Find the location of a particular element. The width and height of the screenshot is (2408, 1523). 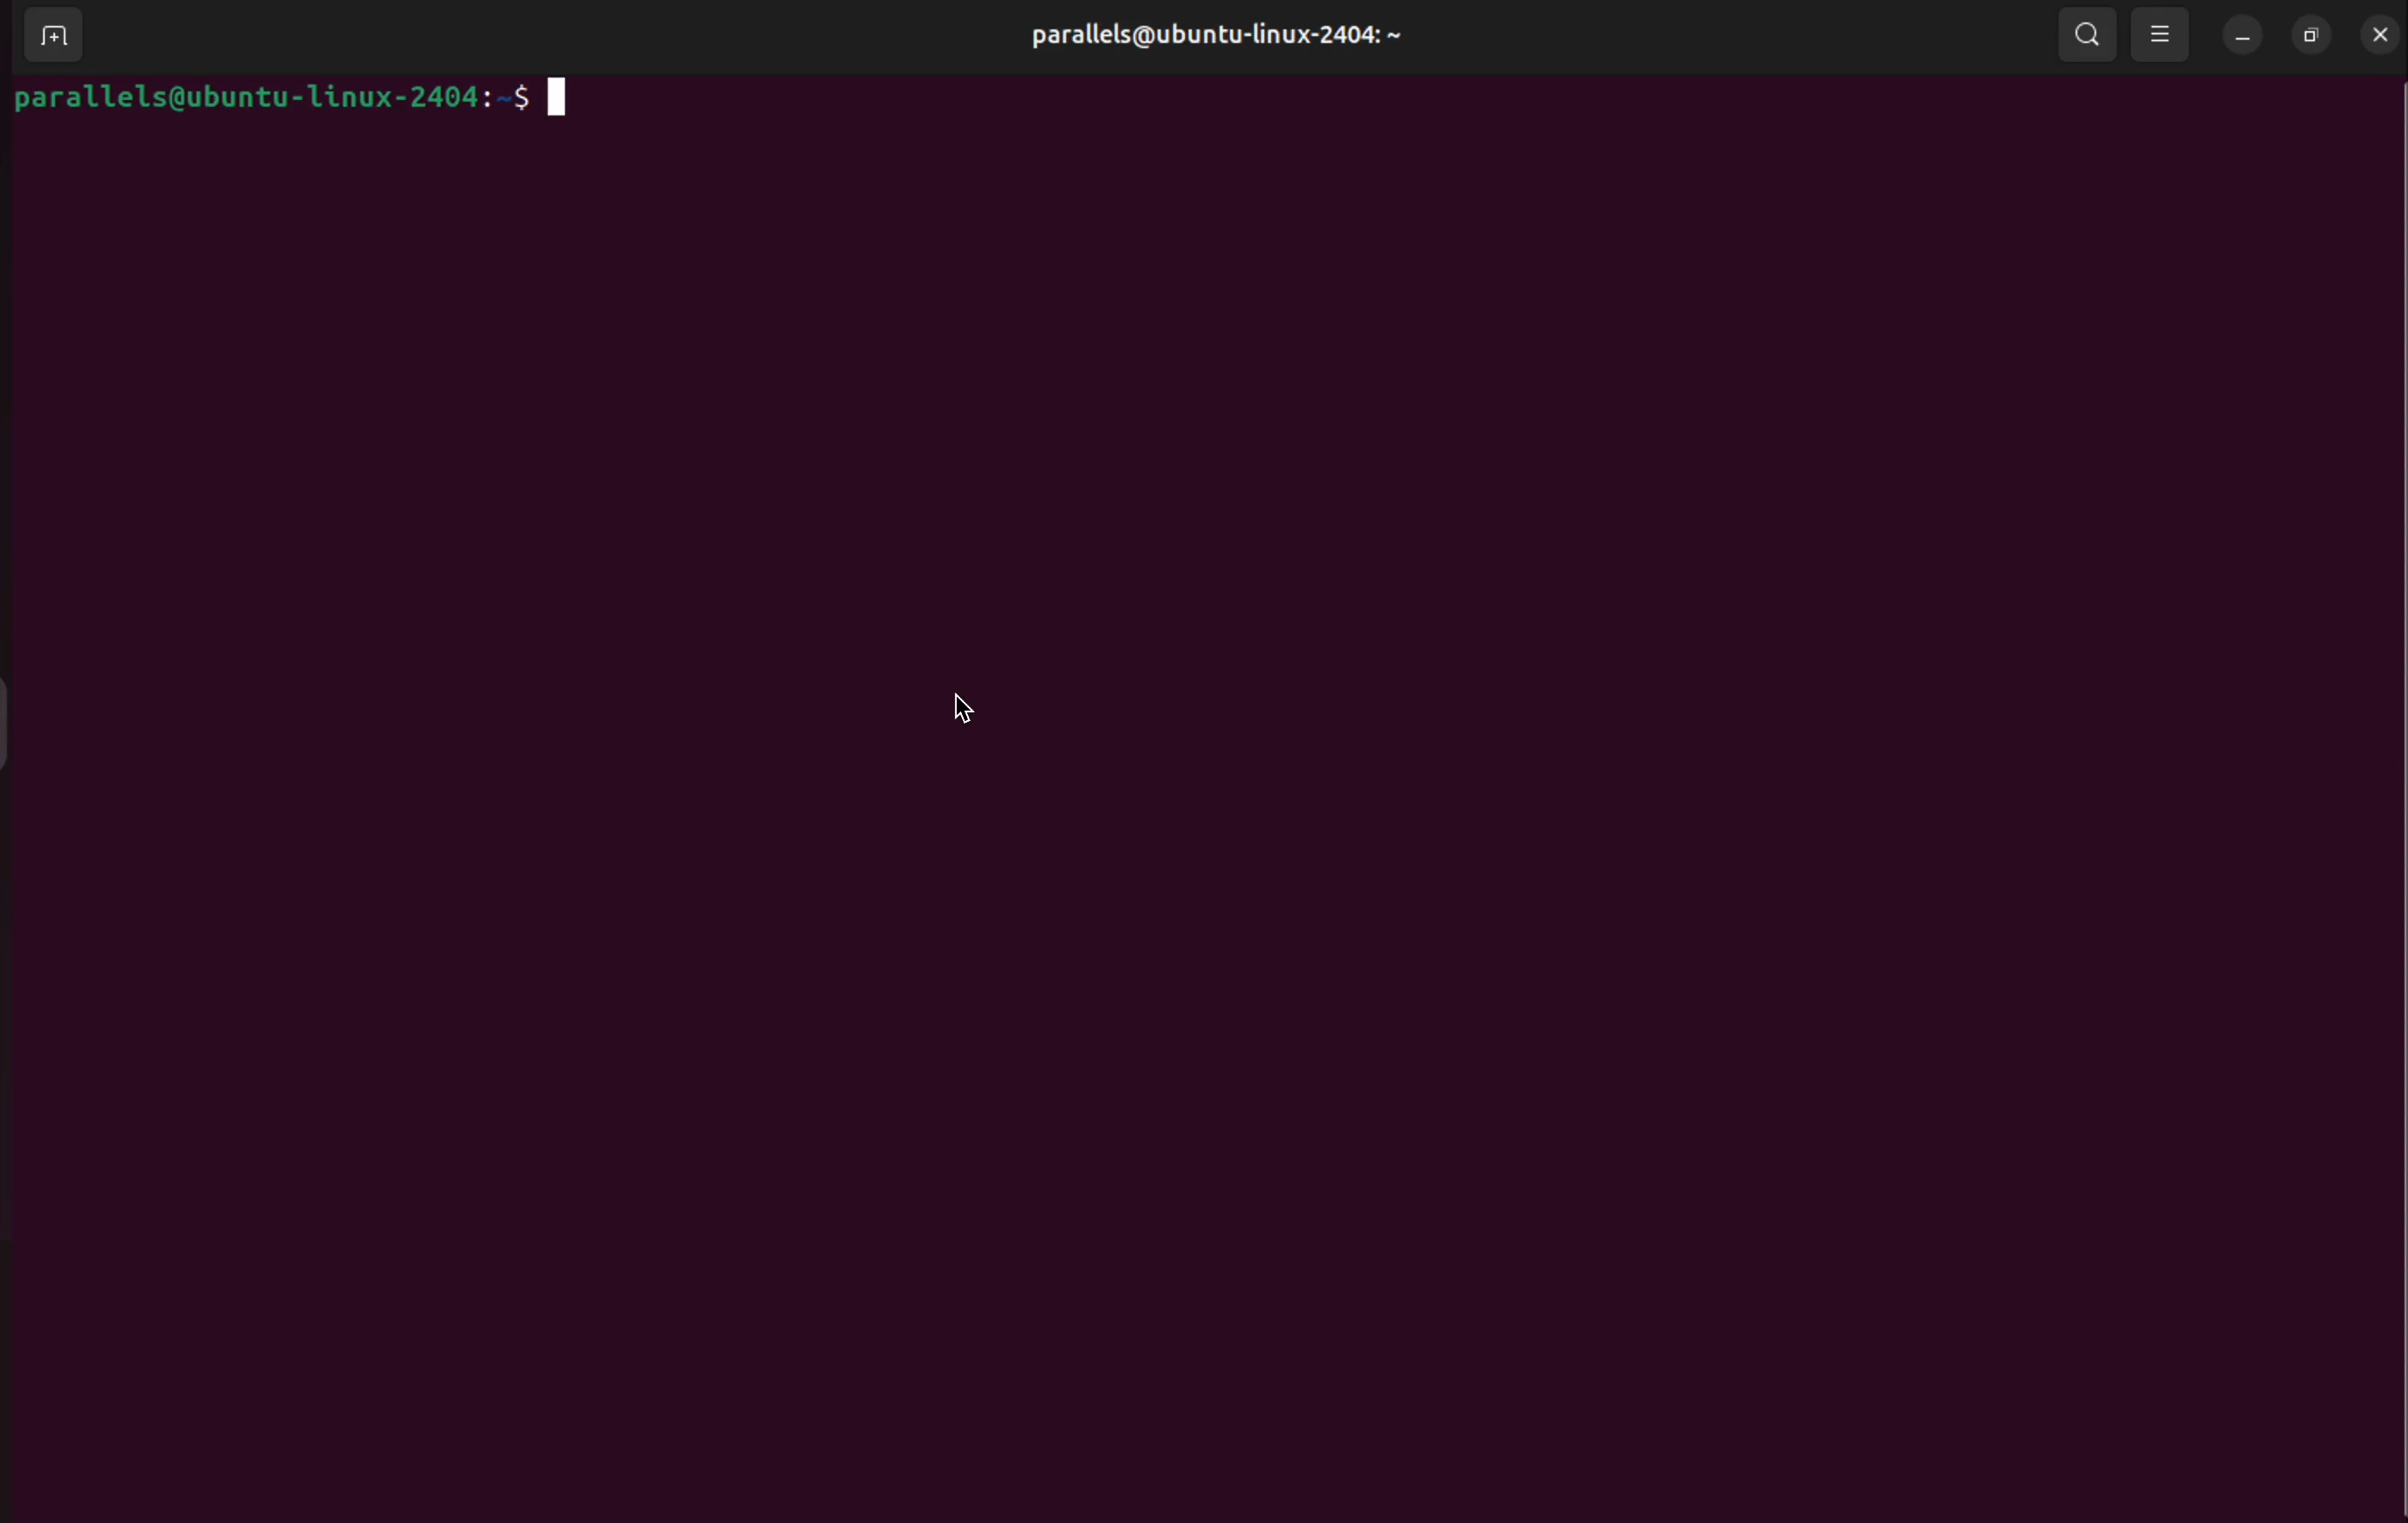

view options is located at coordinates (2162, 32).